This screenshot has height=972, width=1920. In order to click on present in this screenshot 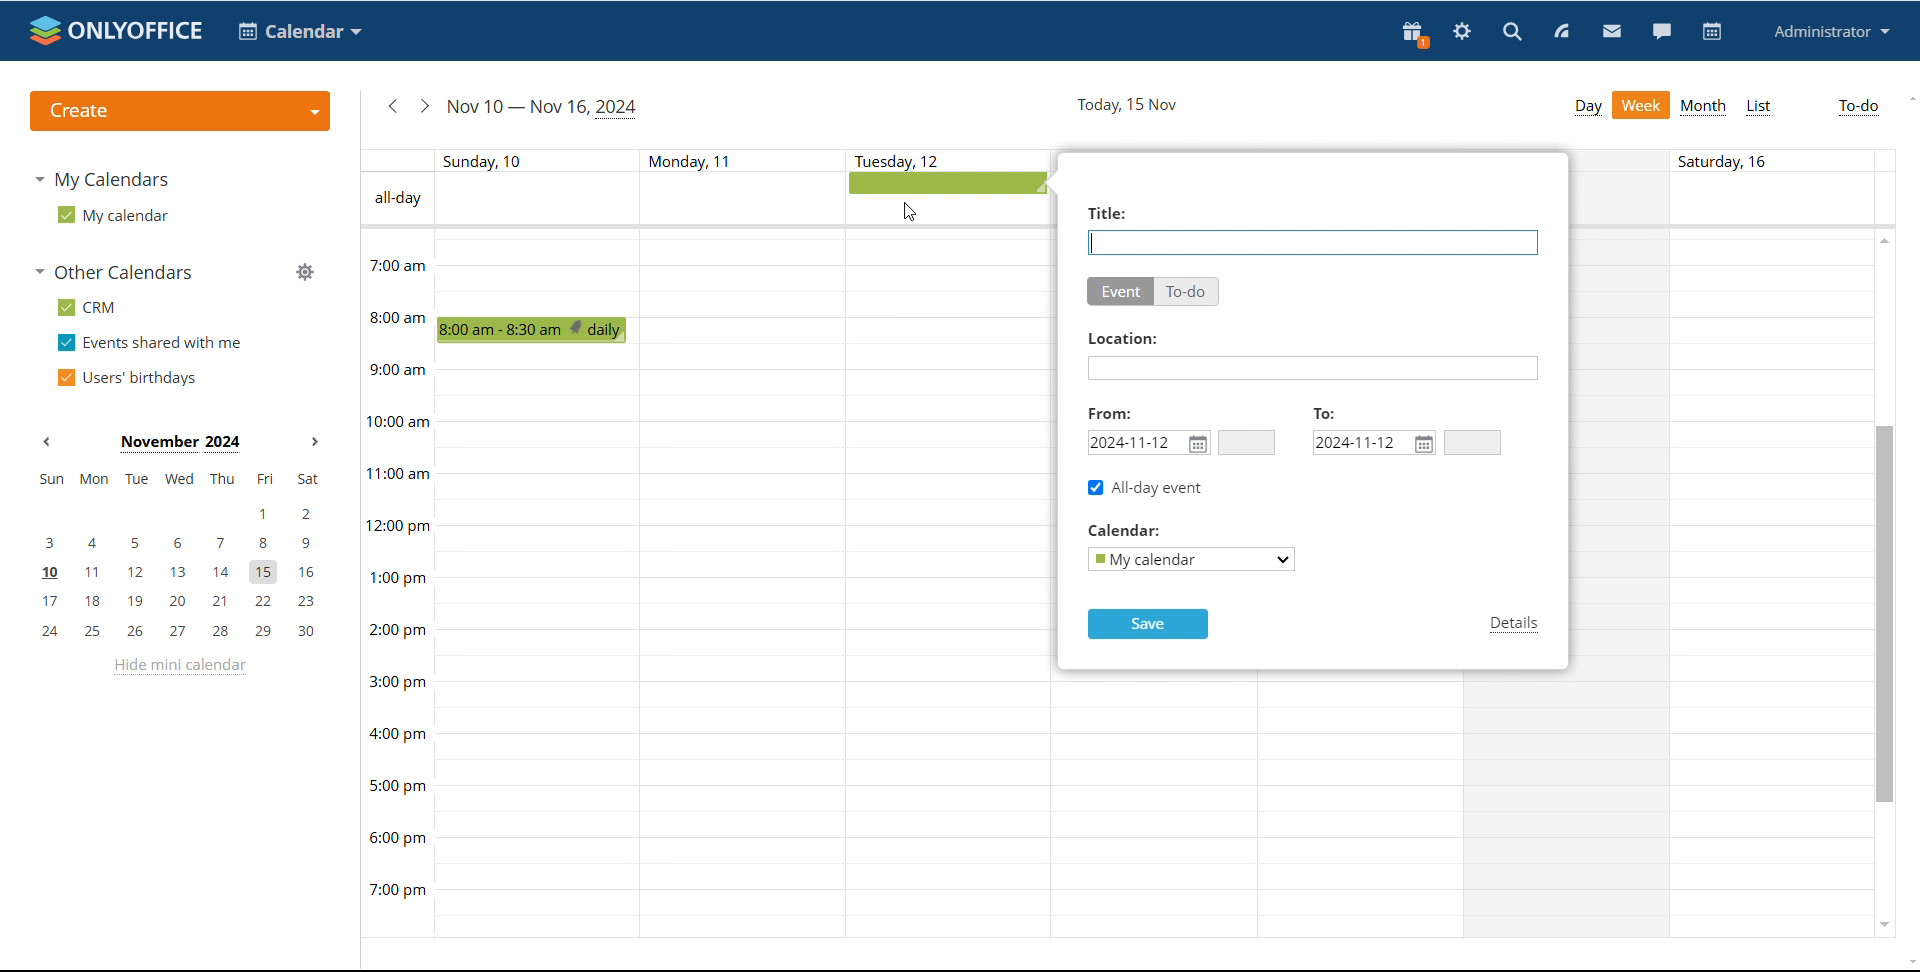, I will do `click(1415, 35)`.